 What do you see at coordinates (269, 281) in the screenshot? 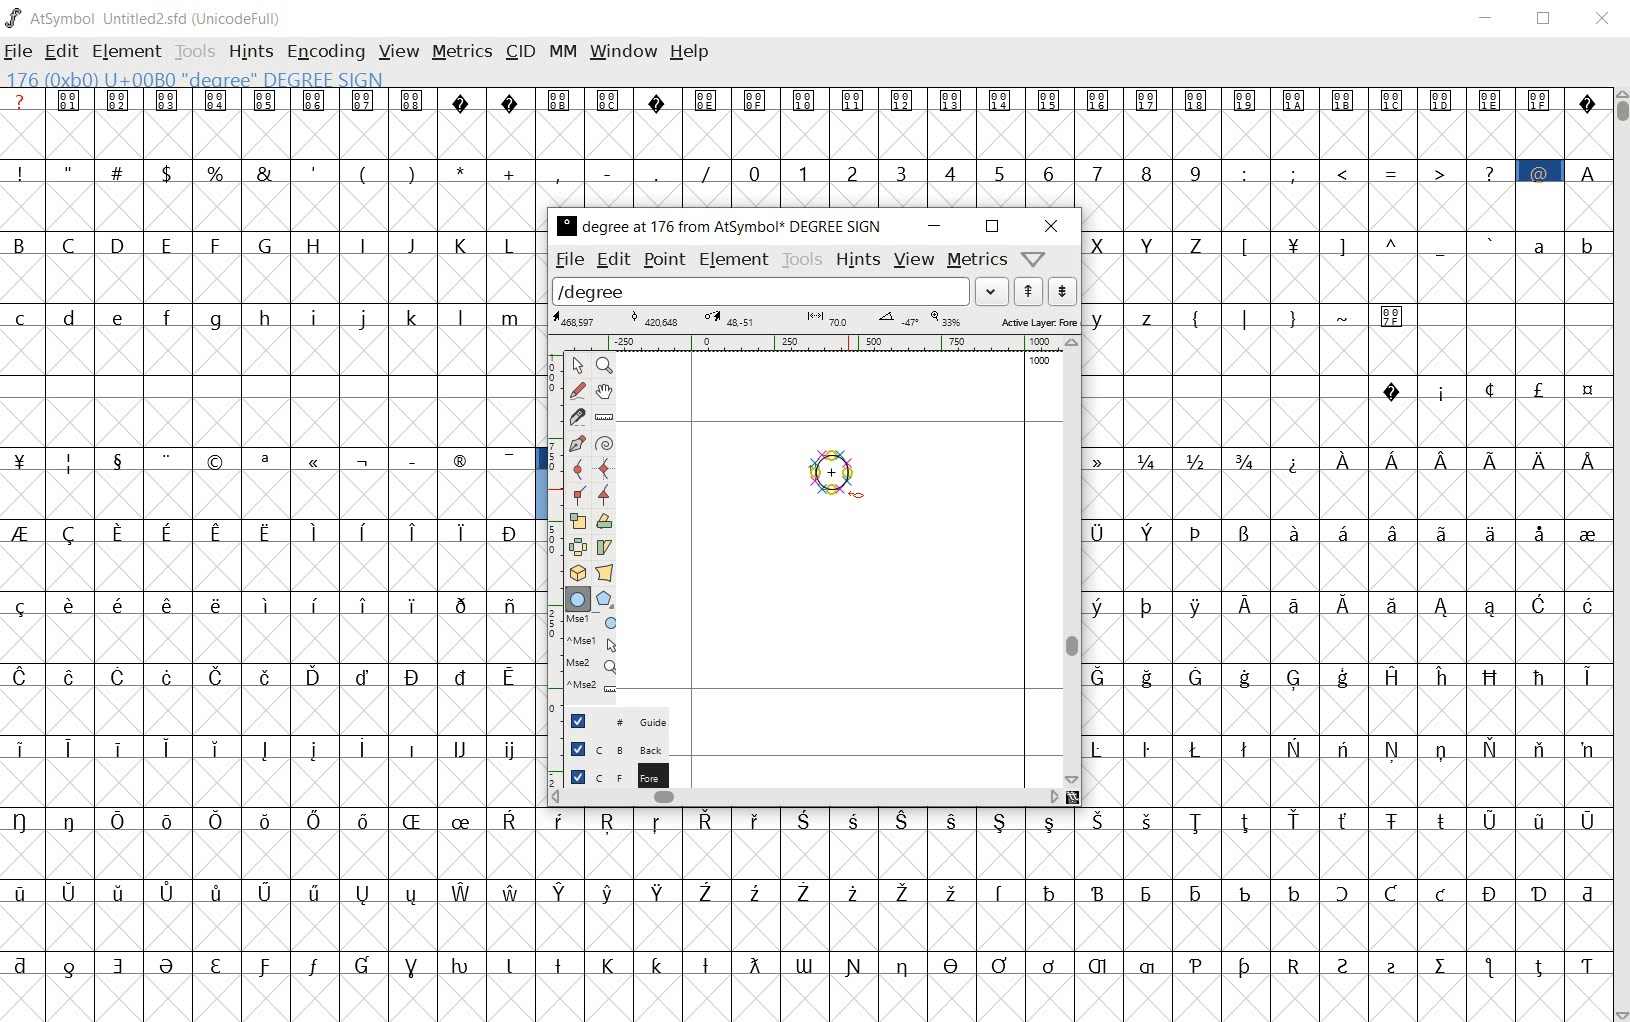
I see `empty glyph slots` at bounding box center [269, 281].